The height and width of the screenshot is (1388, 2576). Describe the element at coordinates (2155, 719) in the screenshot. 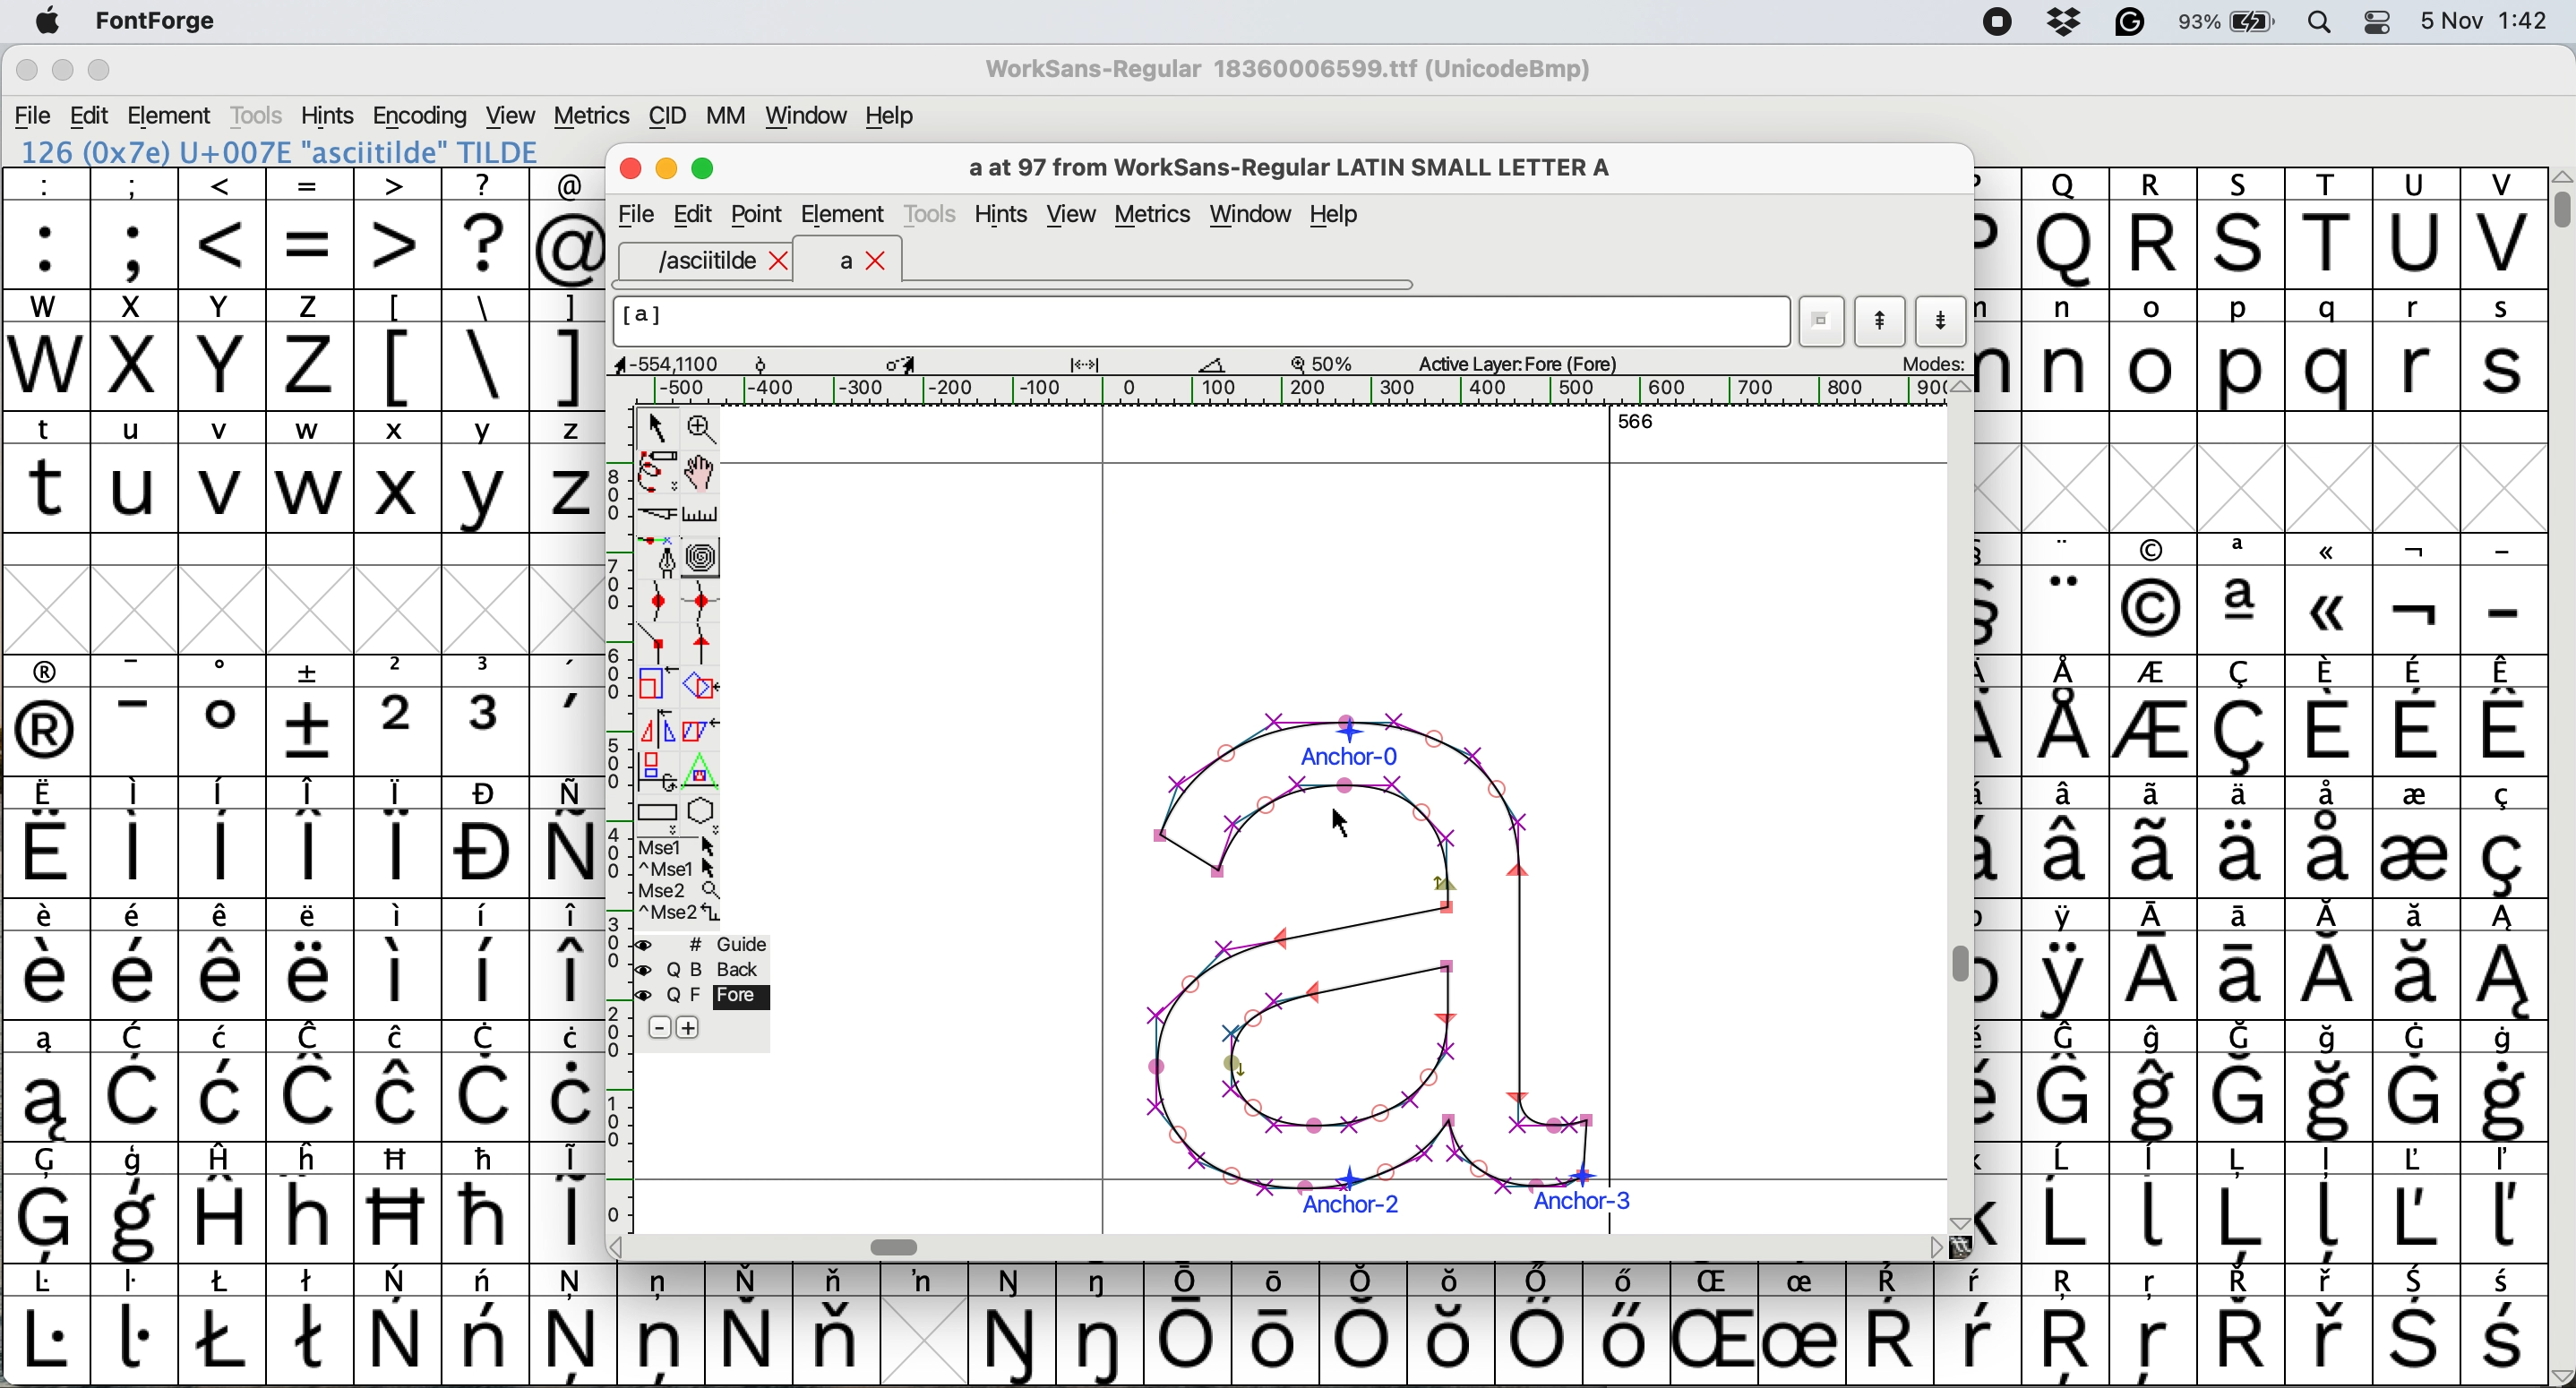

I see `symbol` at that location.